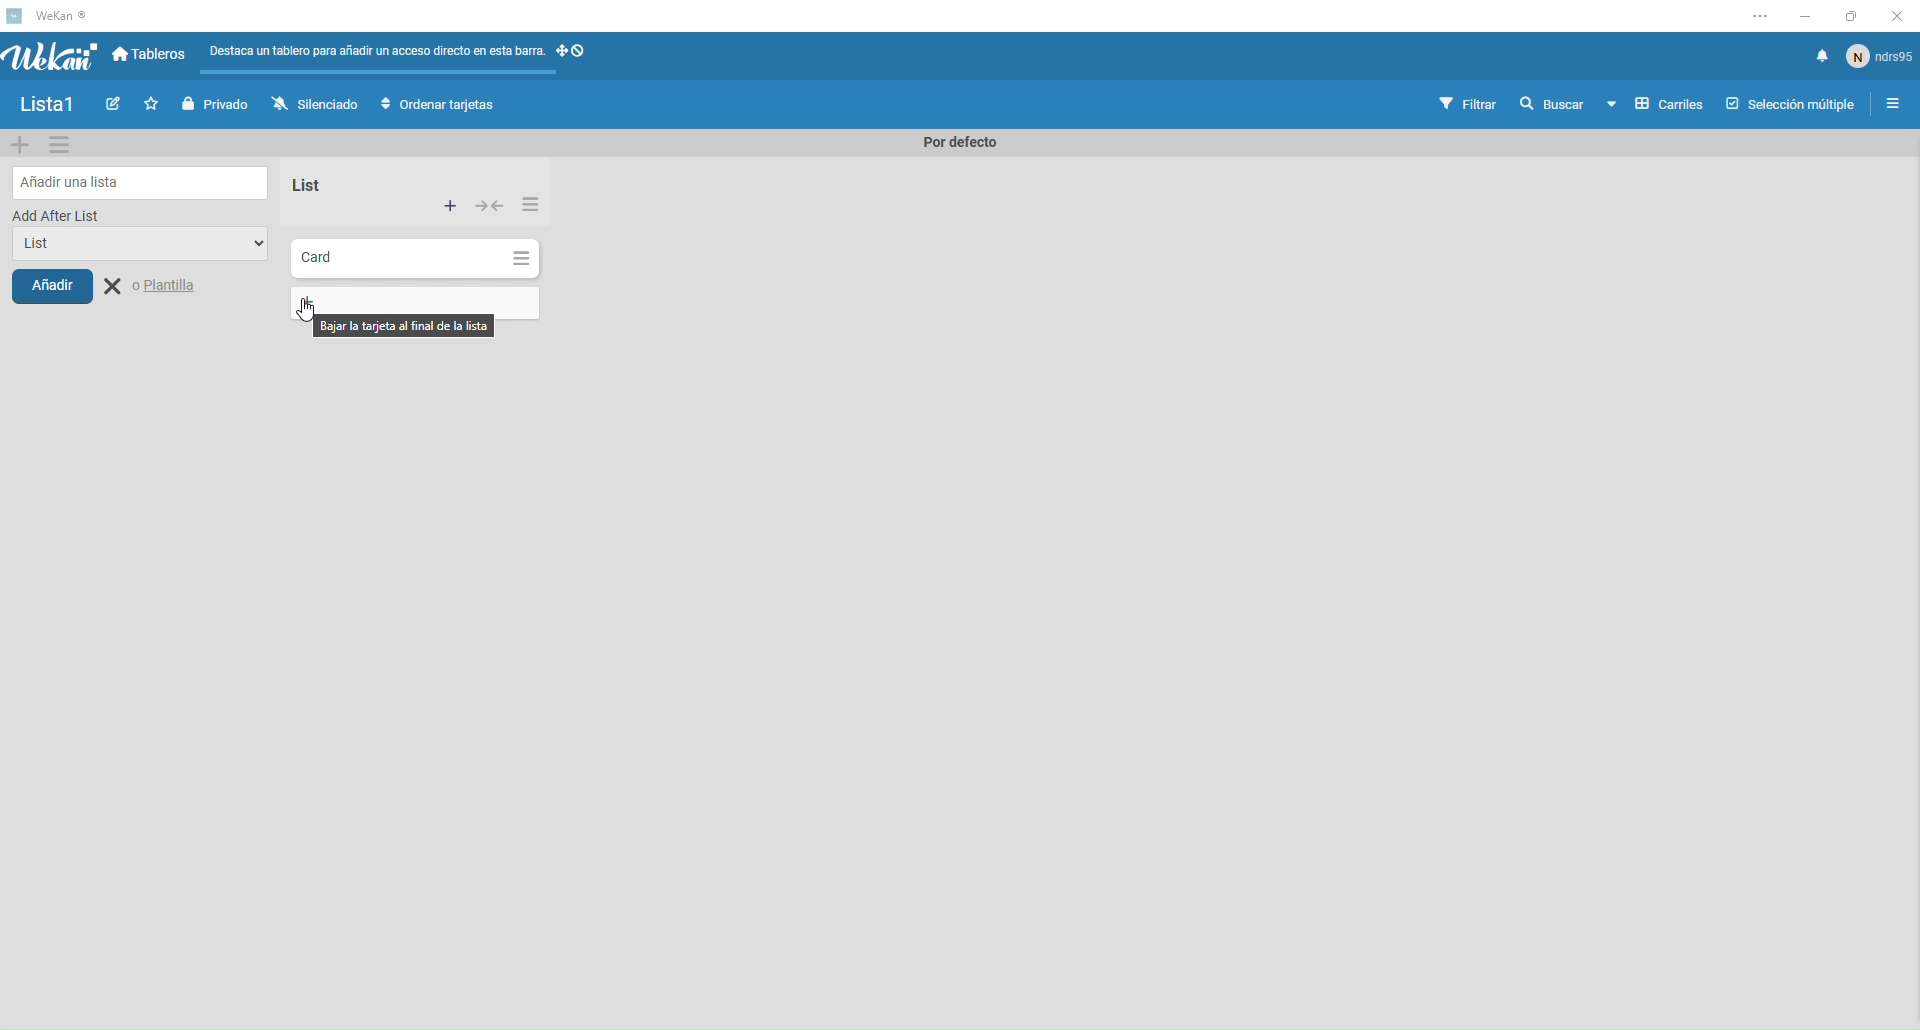  I want to click on List, so click(139, 246).